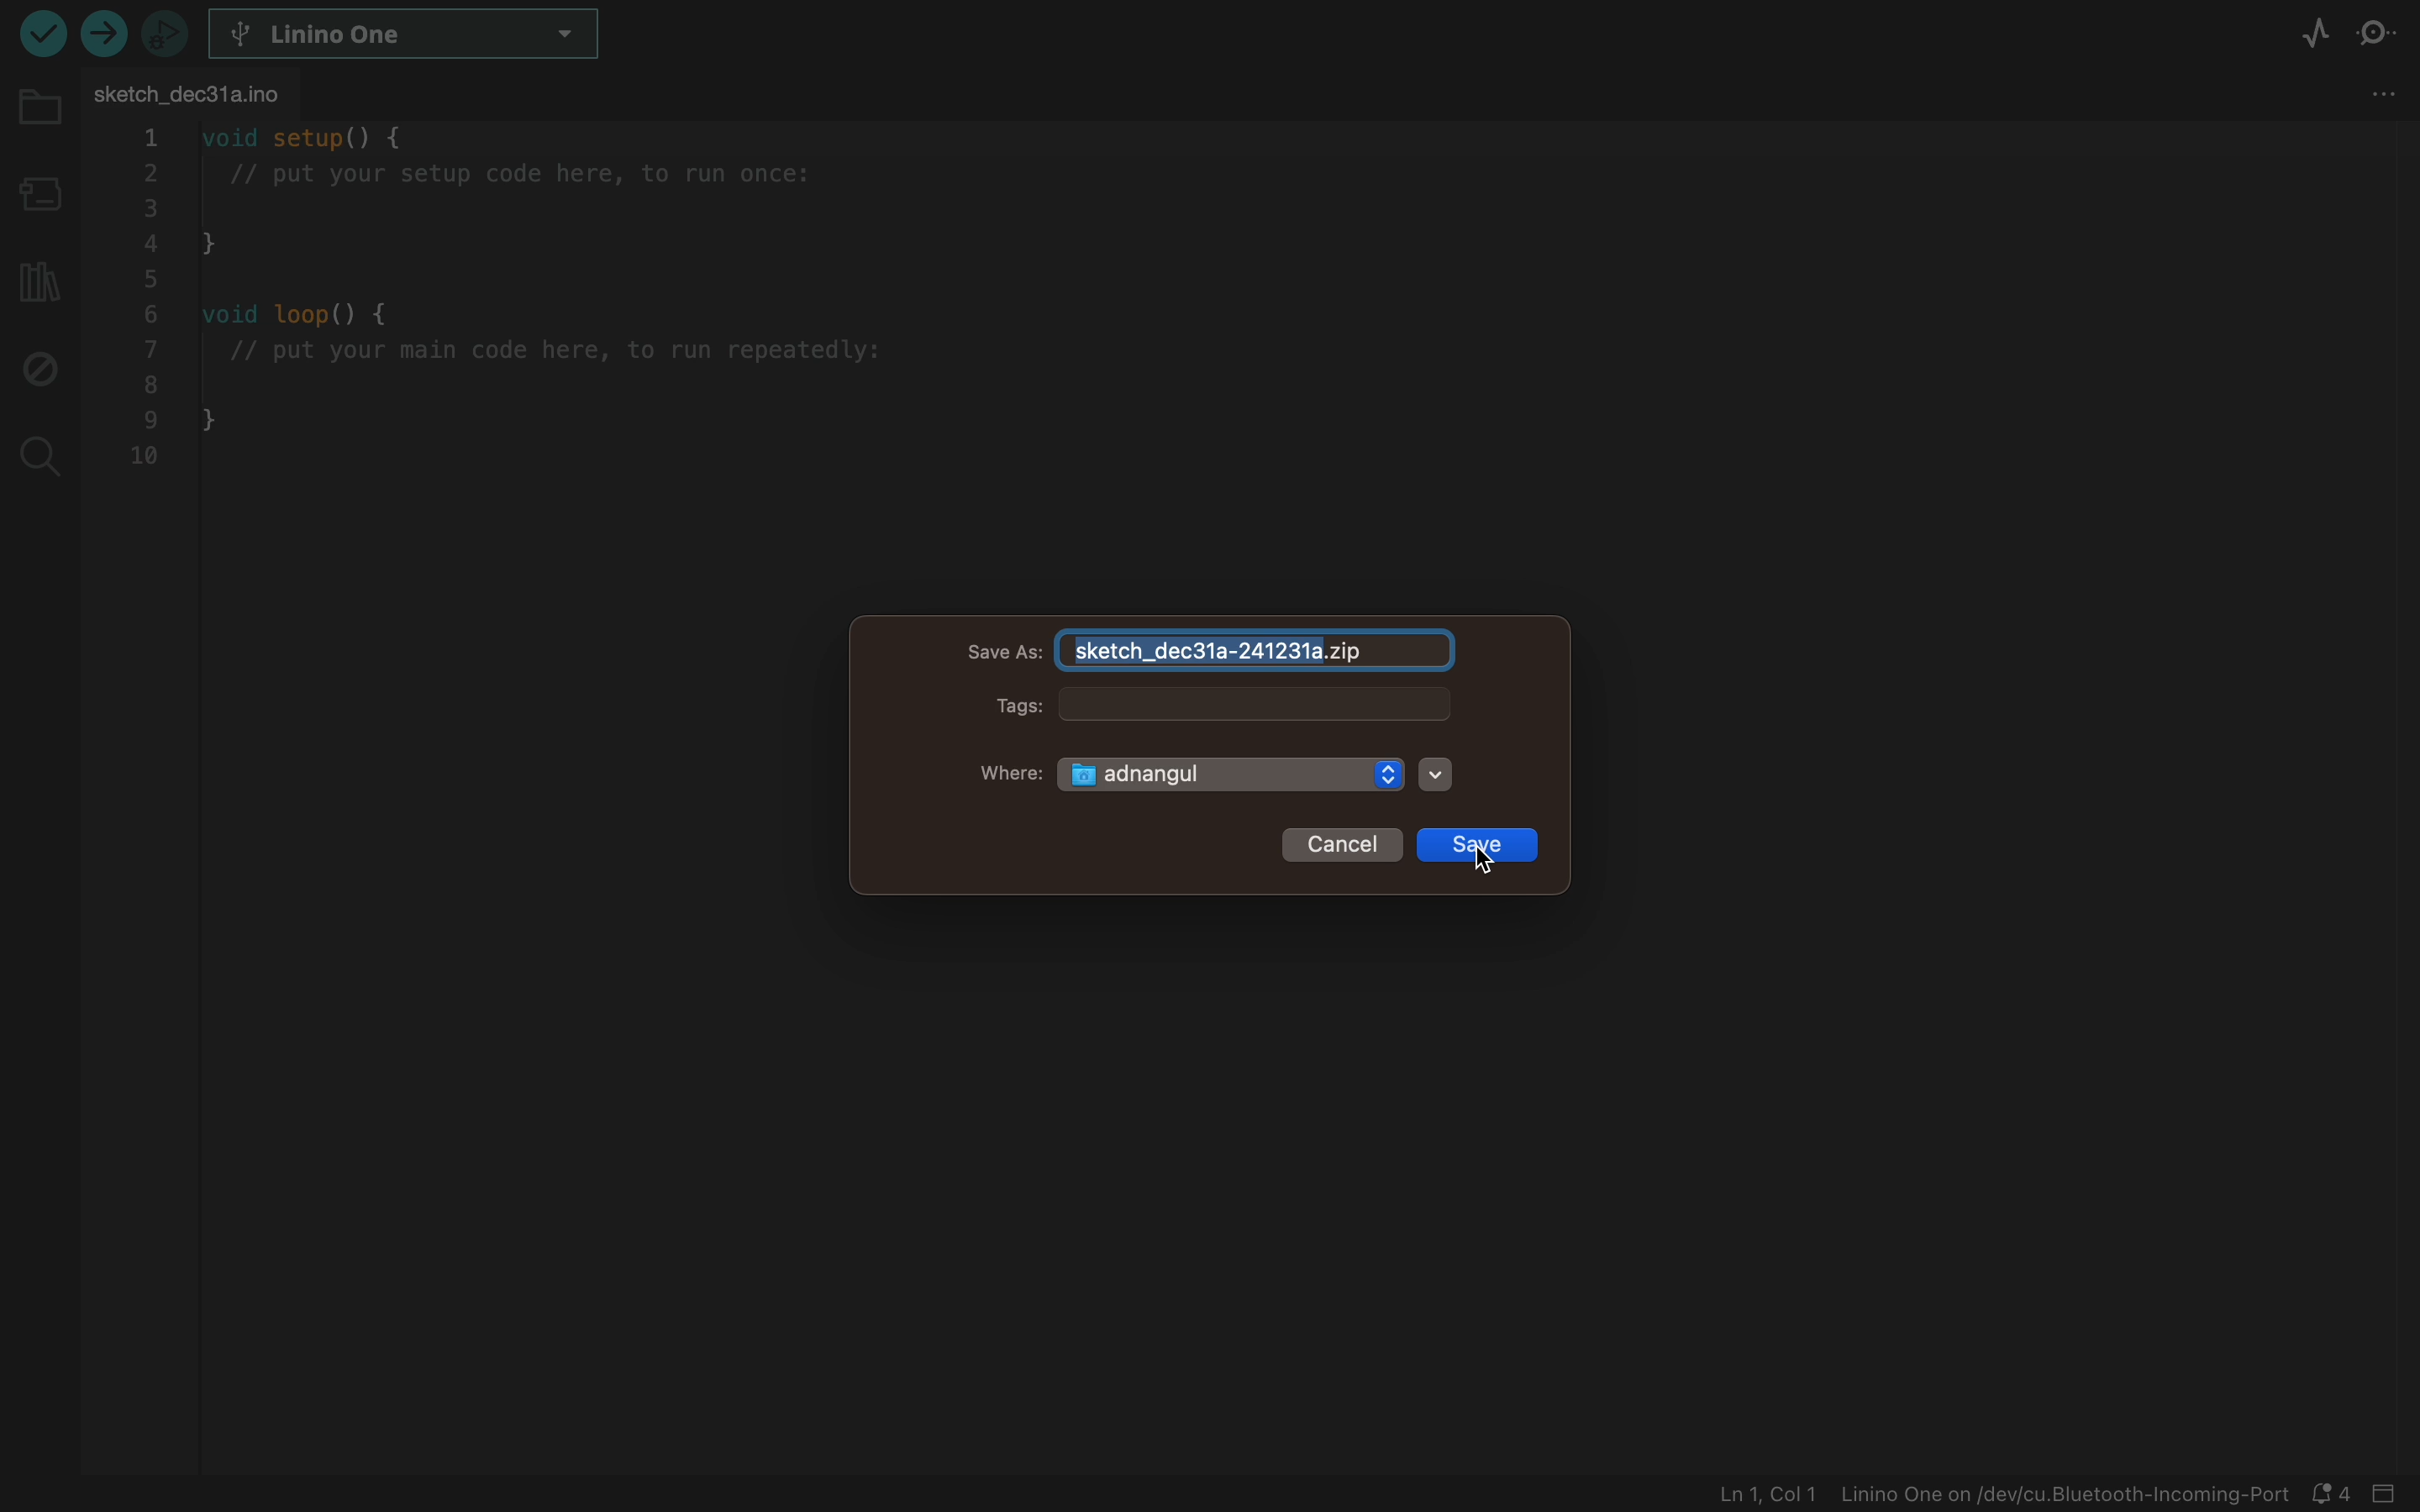  Describe the element at coordinates (2329, 1497) in the screenshot. I see `notification` at that location.